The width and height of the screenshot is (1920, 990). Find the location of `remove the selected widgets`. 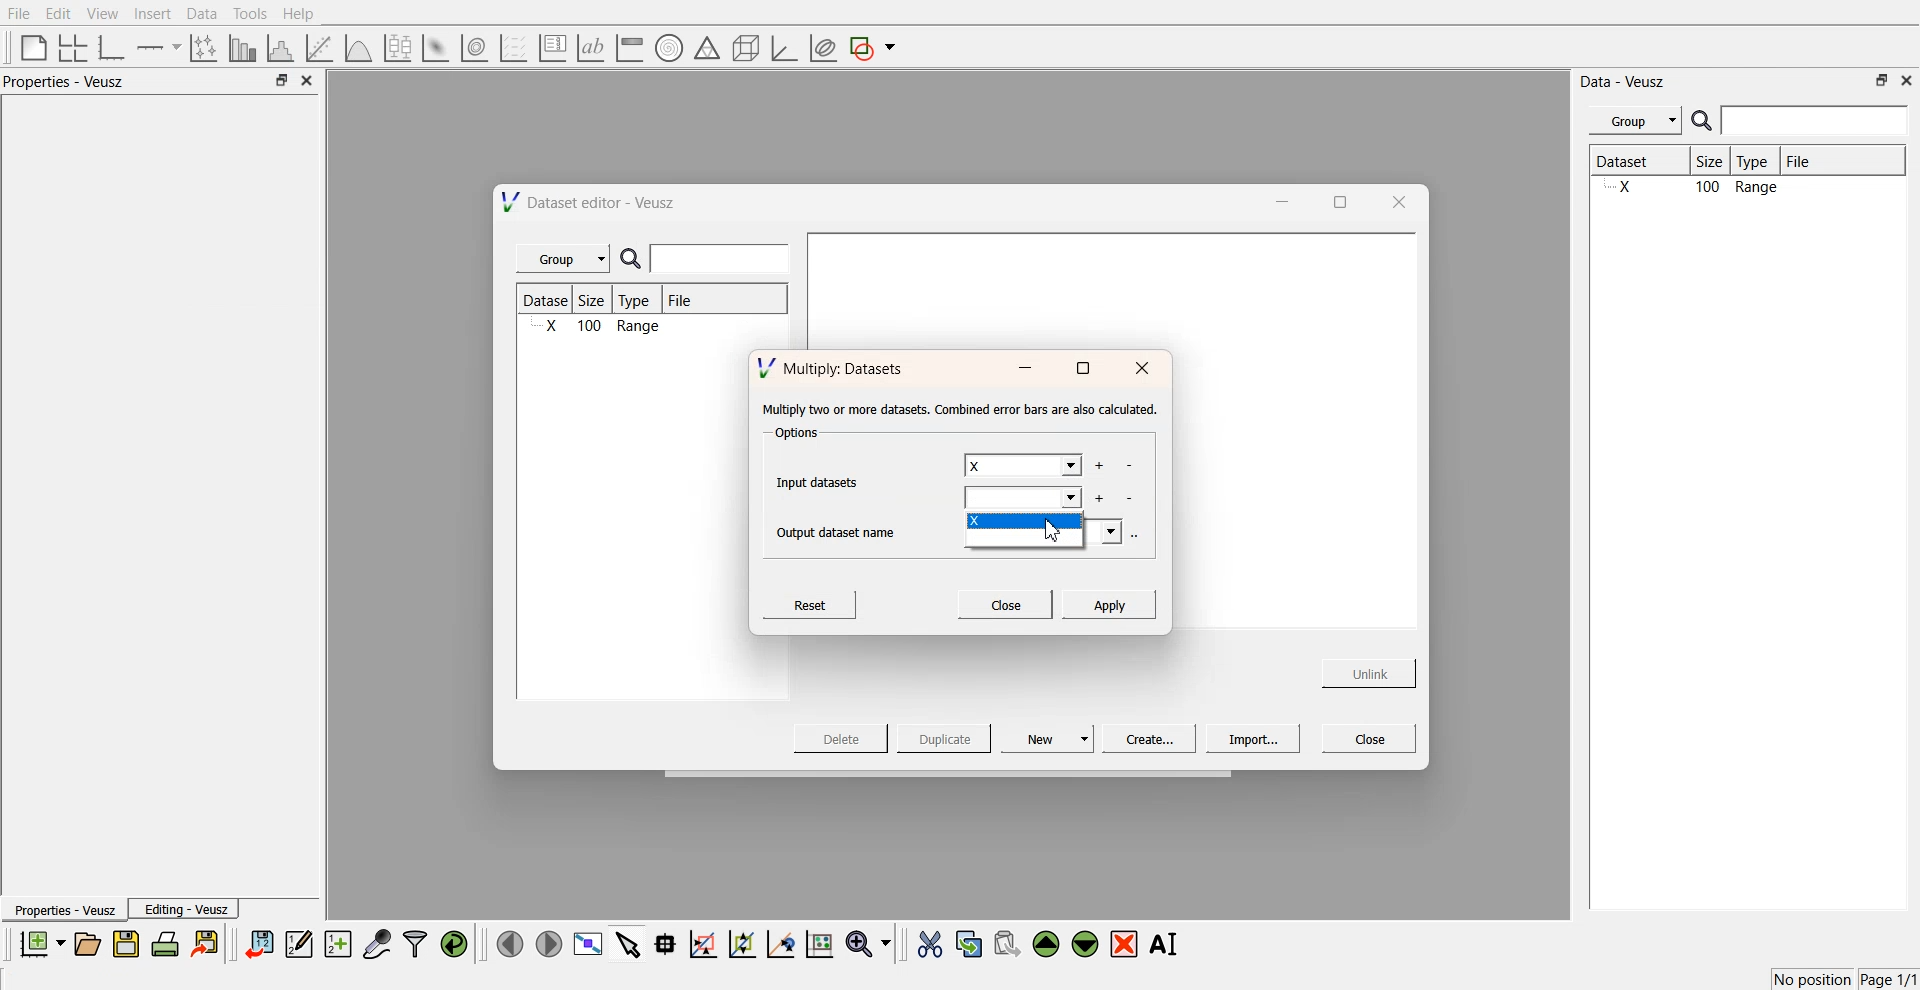

remove the selected widgets is located at coordinates (1126, 944).